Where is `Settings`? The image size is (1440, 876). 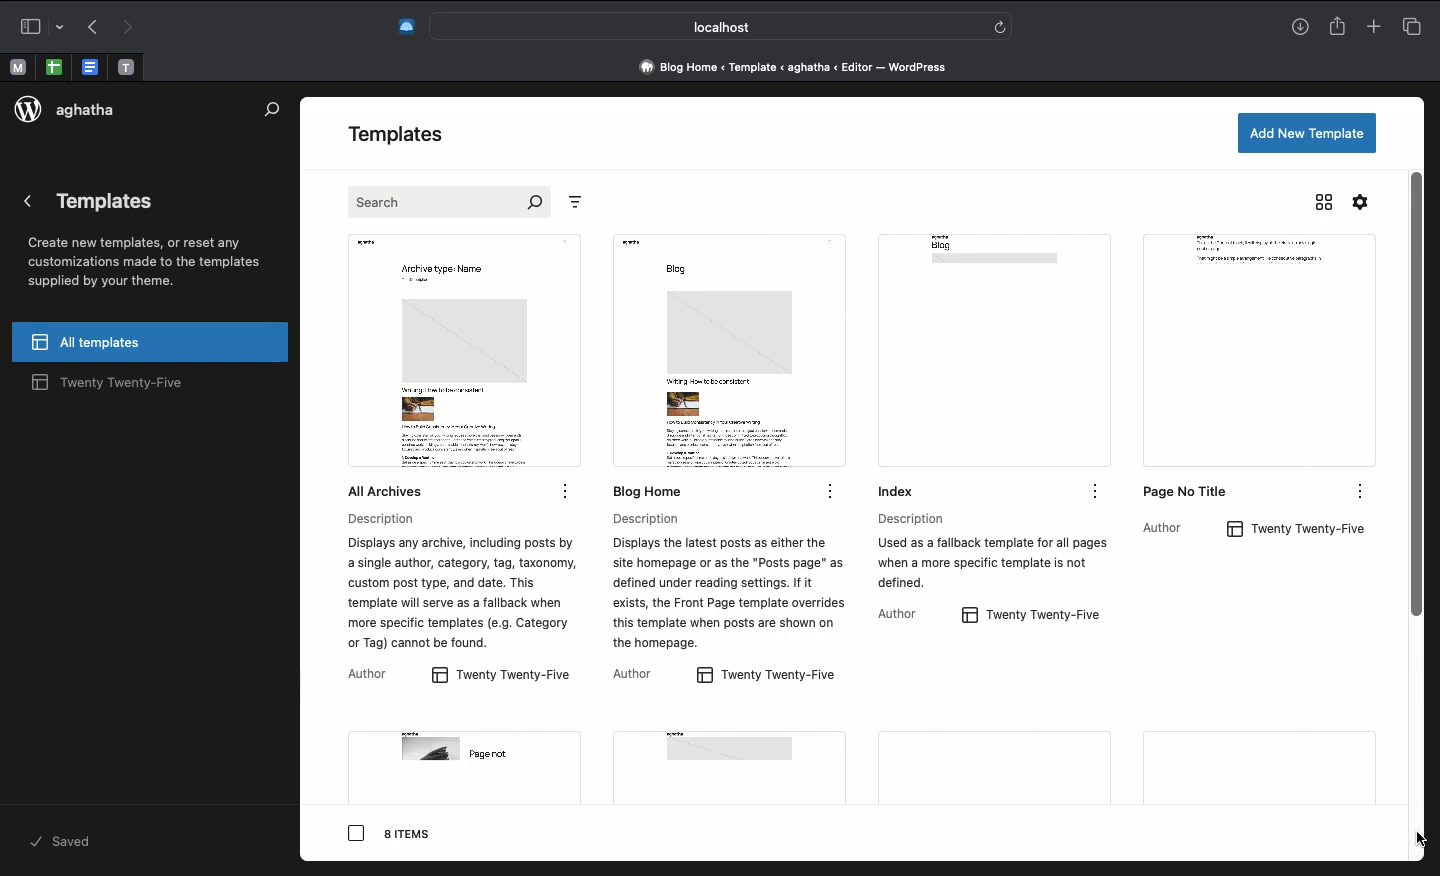 Settings is located at coordinates (1360, 203).